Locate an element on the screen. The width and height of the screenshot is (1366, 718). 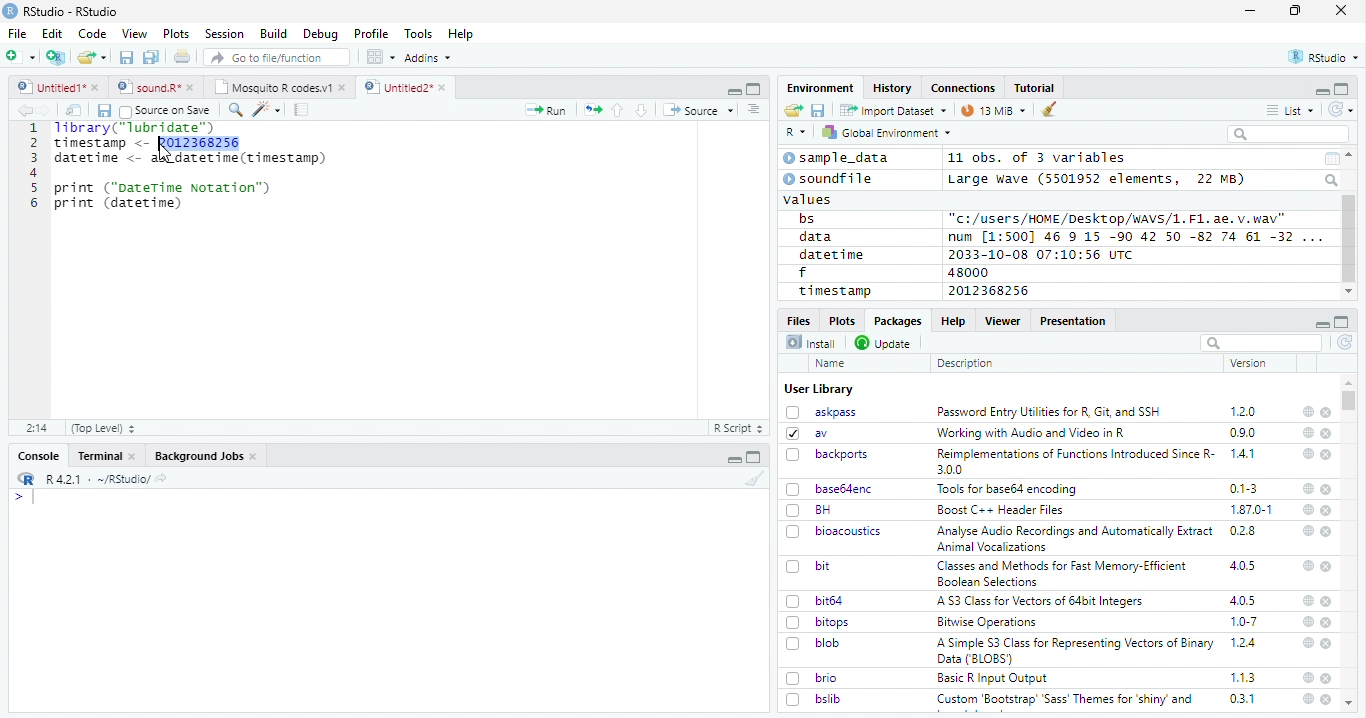
Connections is located at coordinates (962, 88).